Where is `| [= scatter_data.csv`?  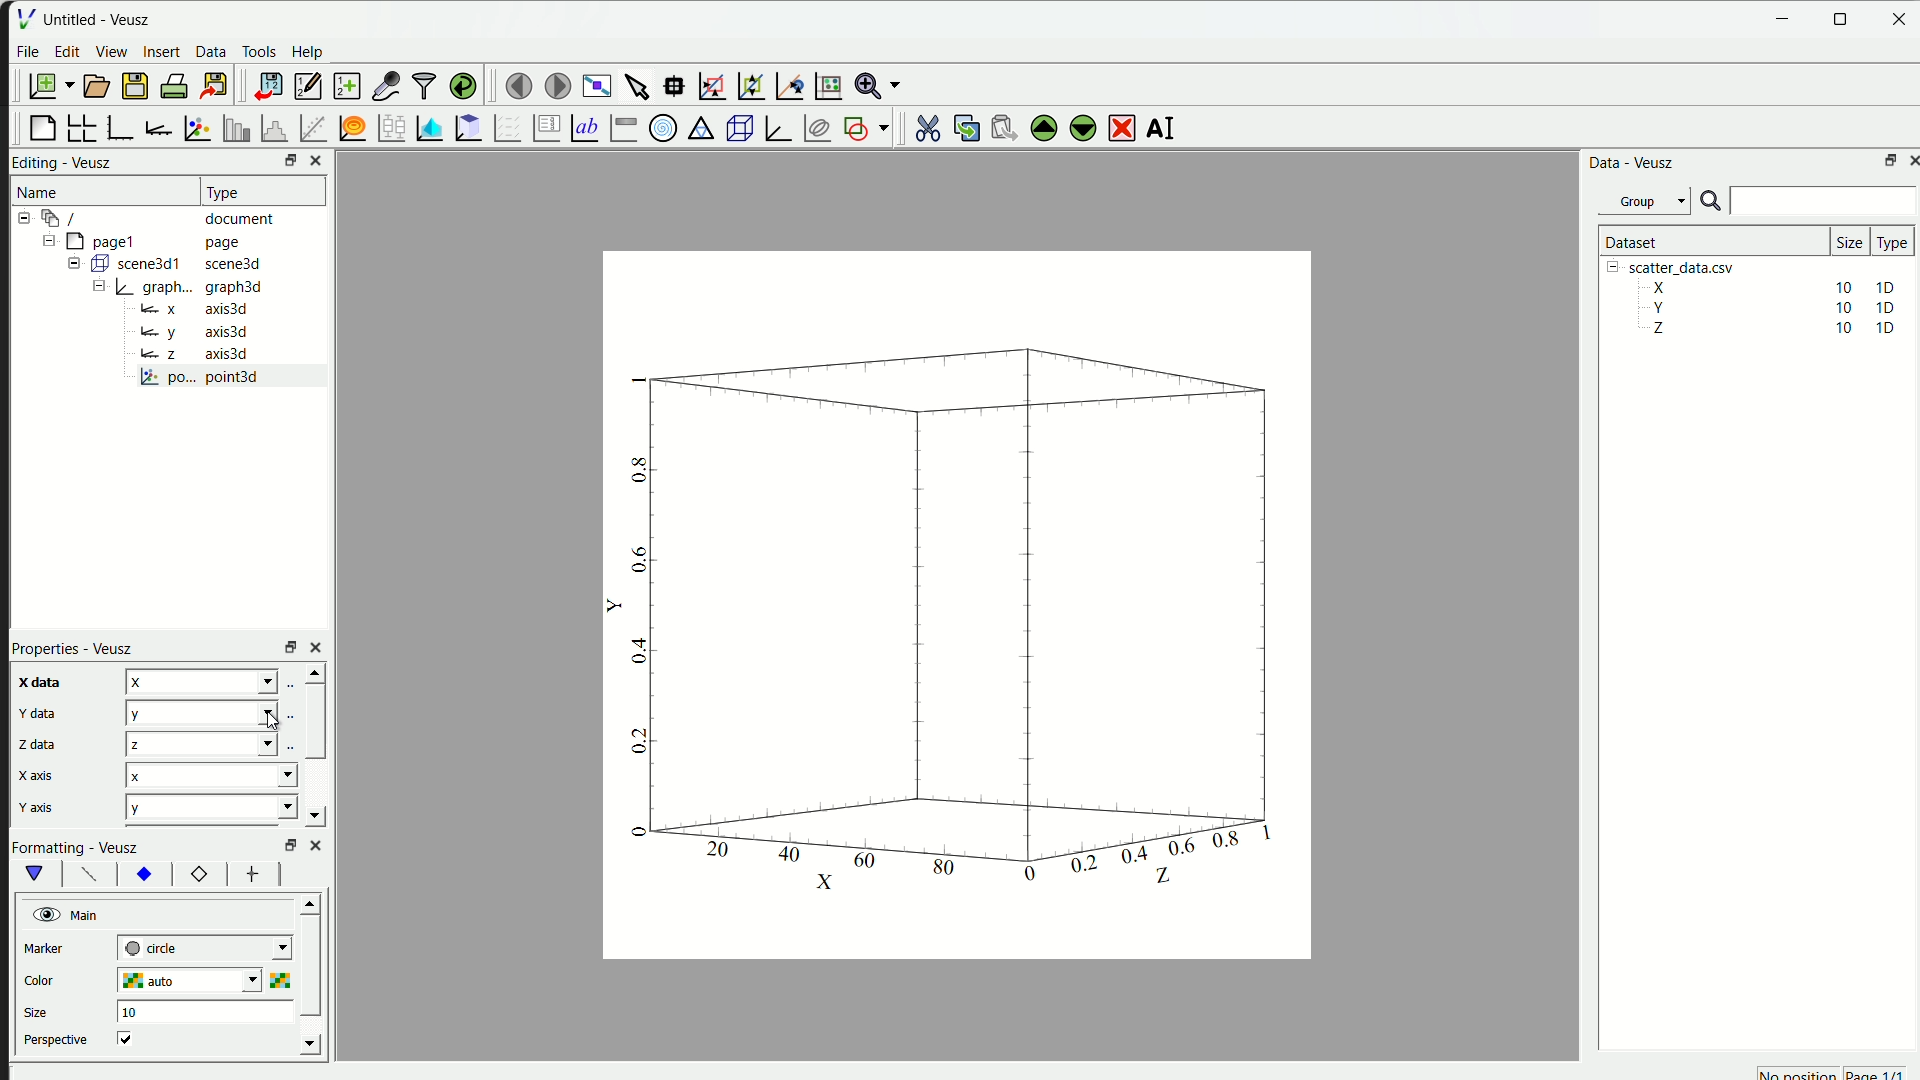 | [= scatter_data.csv is located at coordinates (1678, 267).